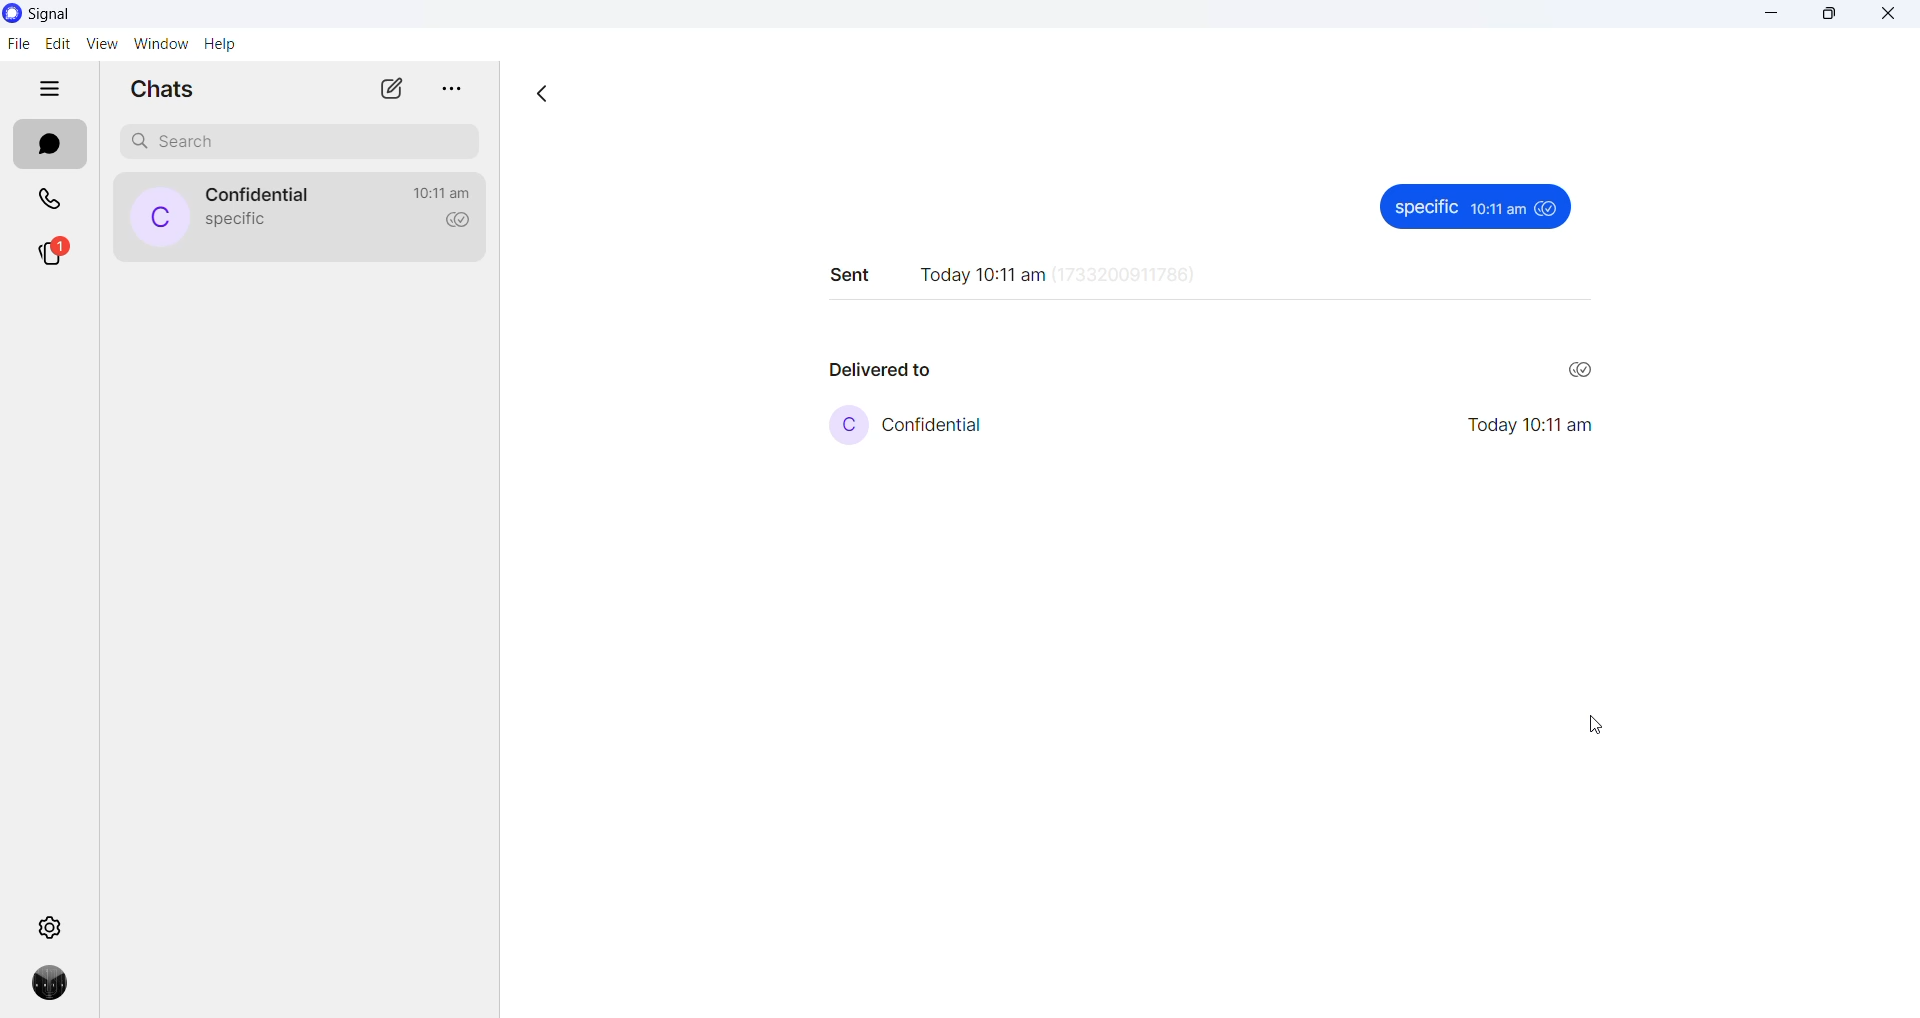 The width and height of the screenshot is (1920, 1018). Describe the element at coordinates (55, 257) in the screenshot. I see `stories` at that location.